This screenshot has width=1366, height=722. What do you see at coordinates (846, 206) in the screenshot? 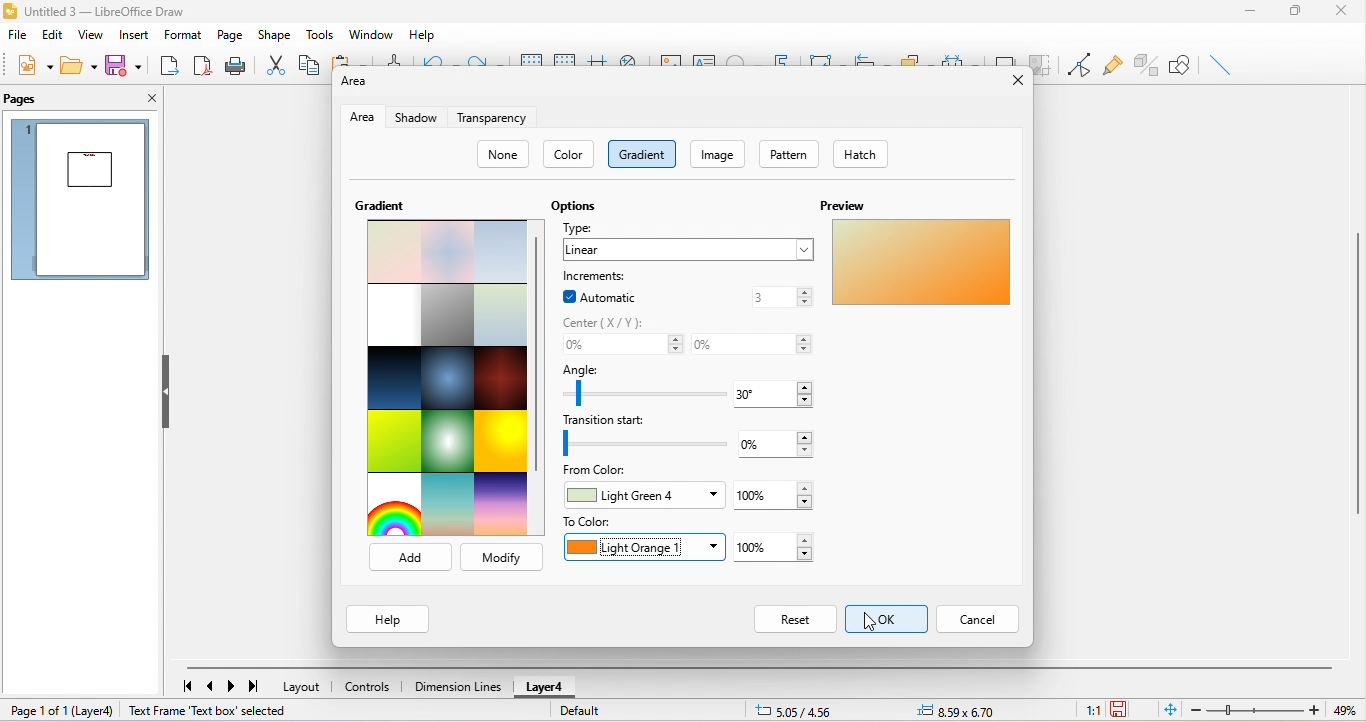
I see `preview` at bounding box center [846, 206].